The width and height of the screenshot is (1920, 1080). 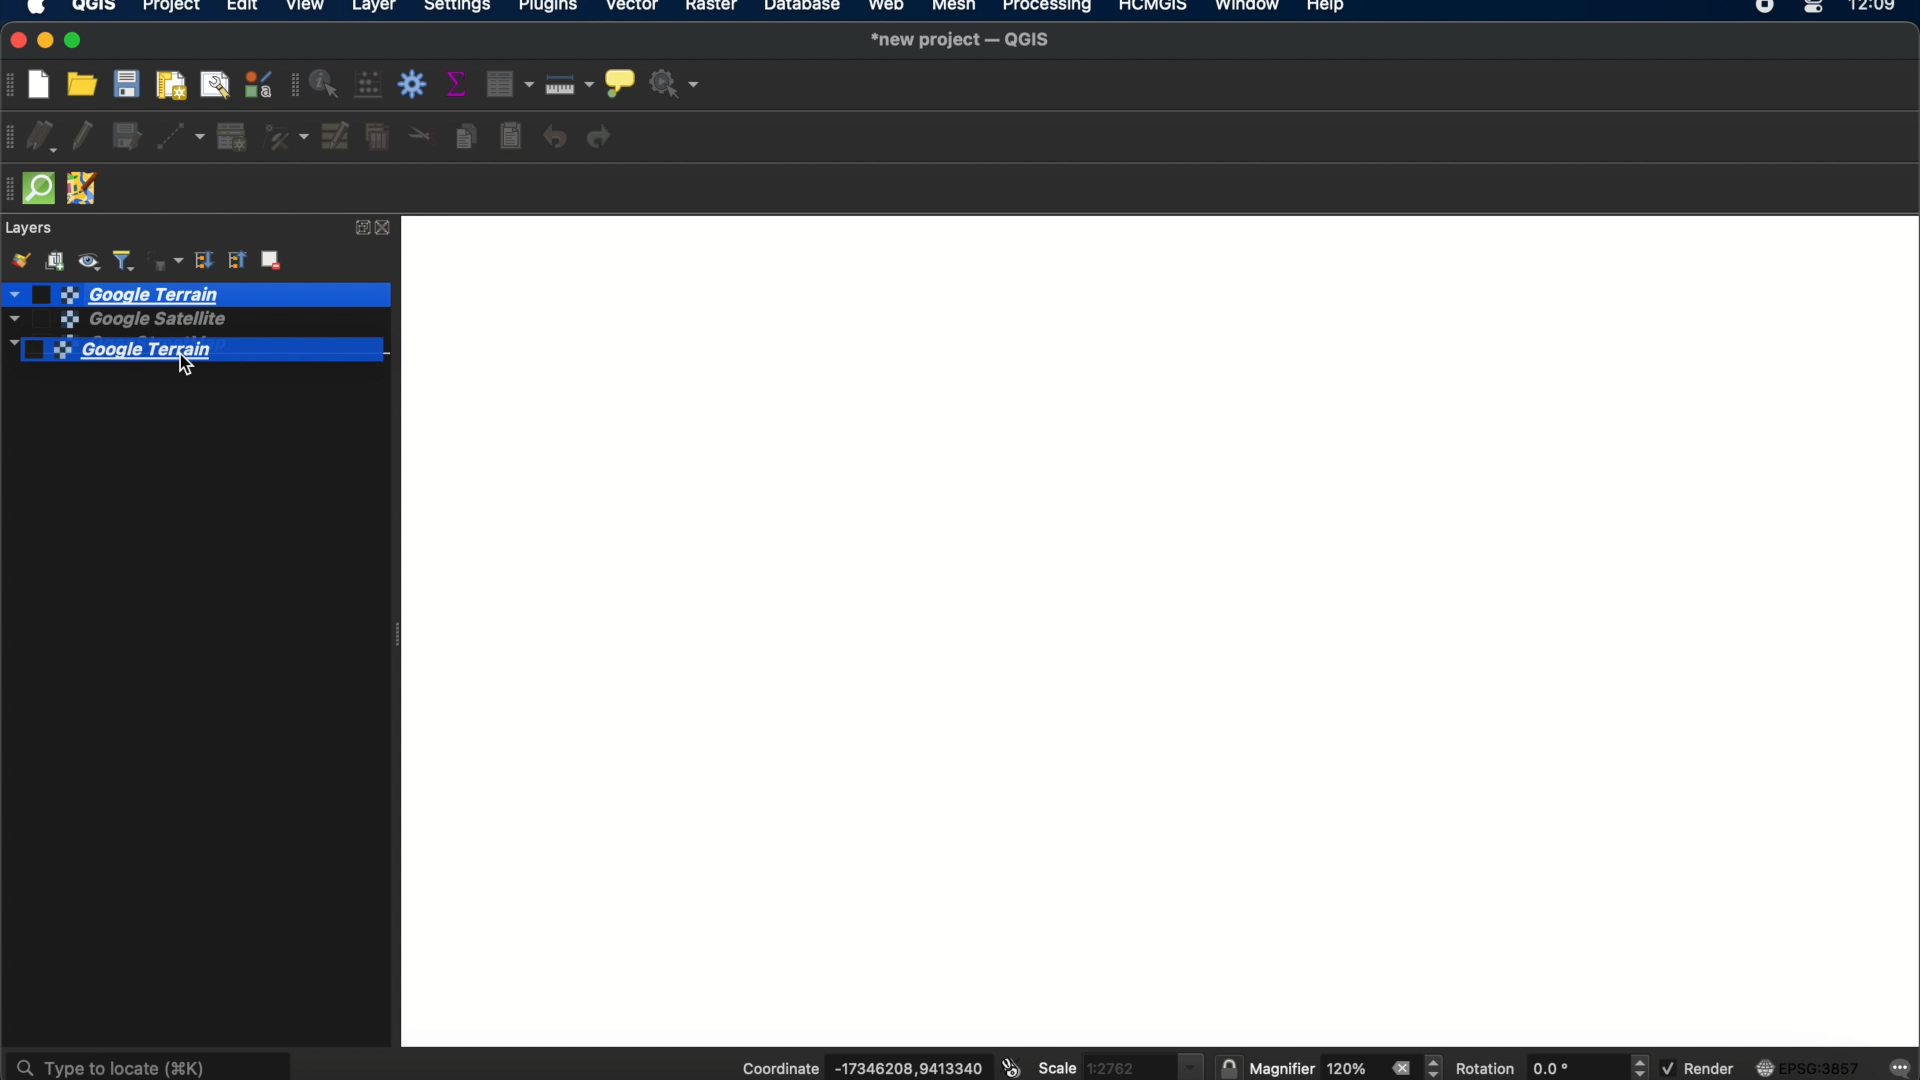 What do you see at coordinates (1812, 1067) in the screenshot?
I see `EPSG:3857` at bounding box center [1812, 1067].